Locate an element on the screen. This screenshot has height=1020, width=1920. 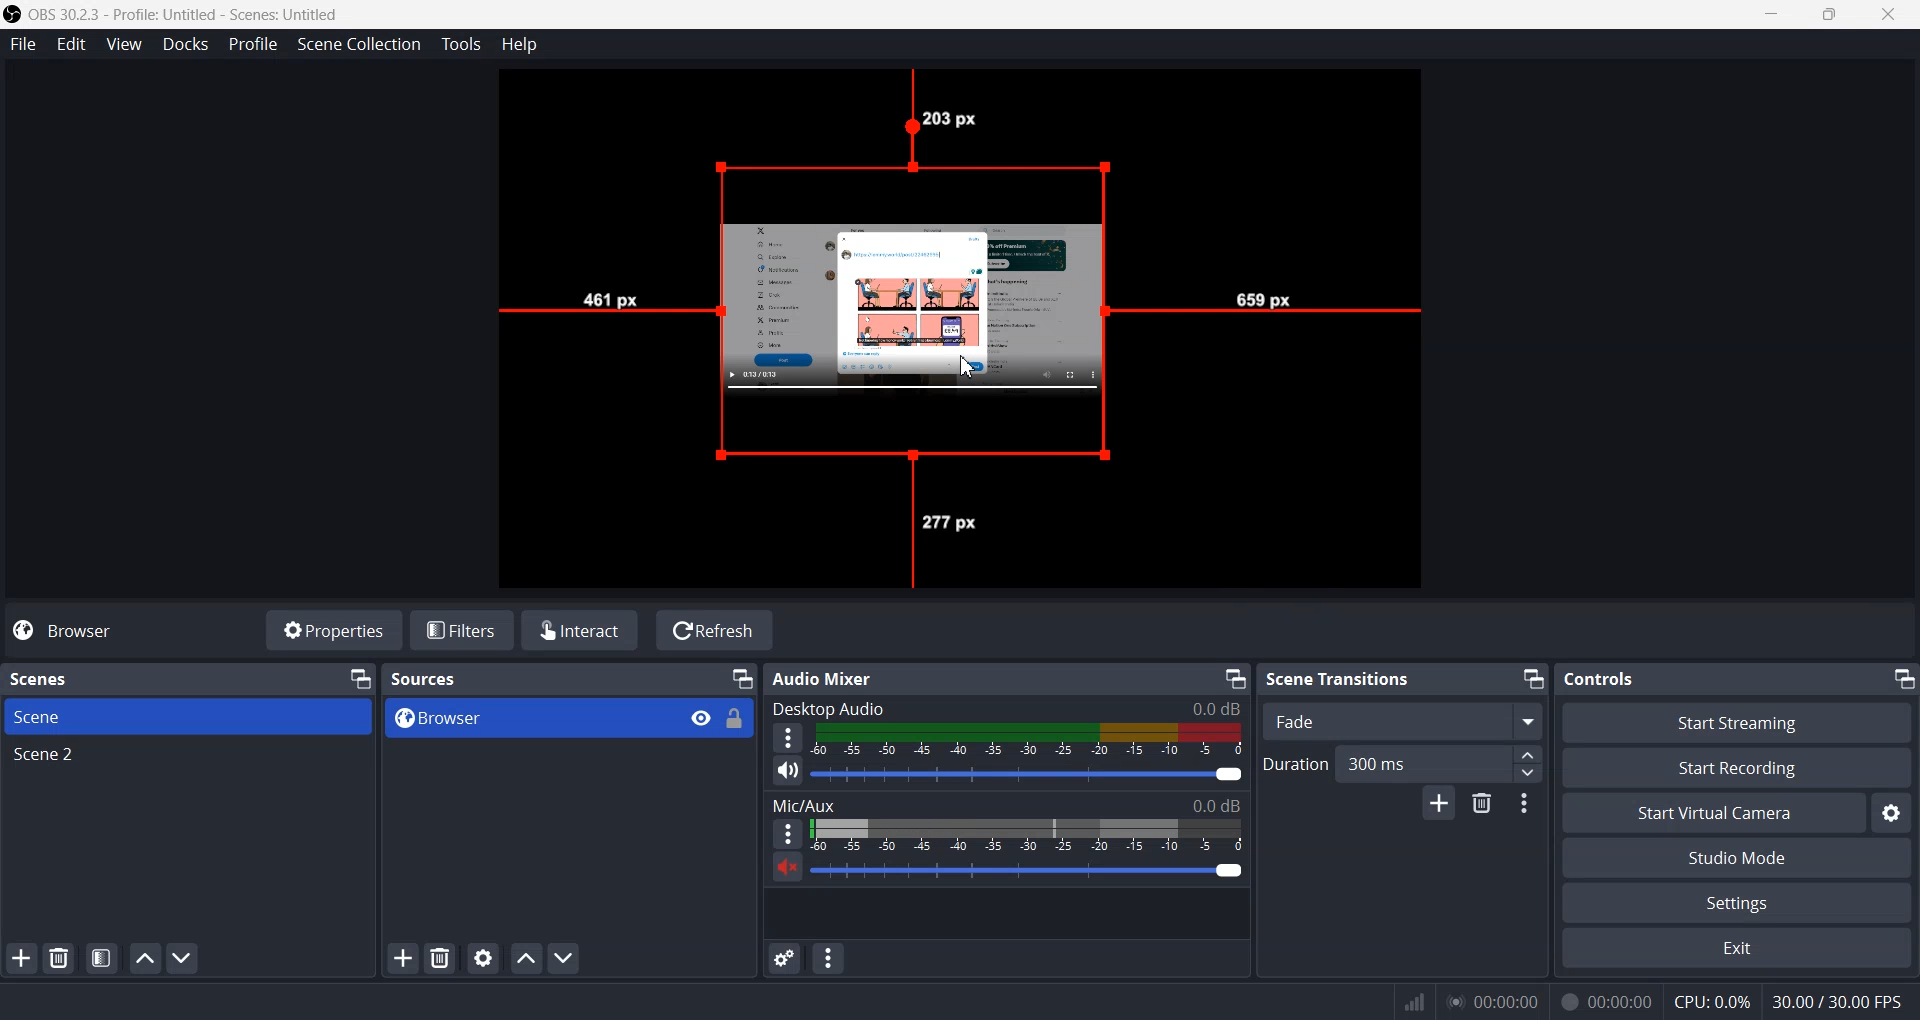
Interact is located at coordinates (581, 629).